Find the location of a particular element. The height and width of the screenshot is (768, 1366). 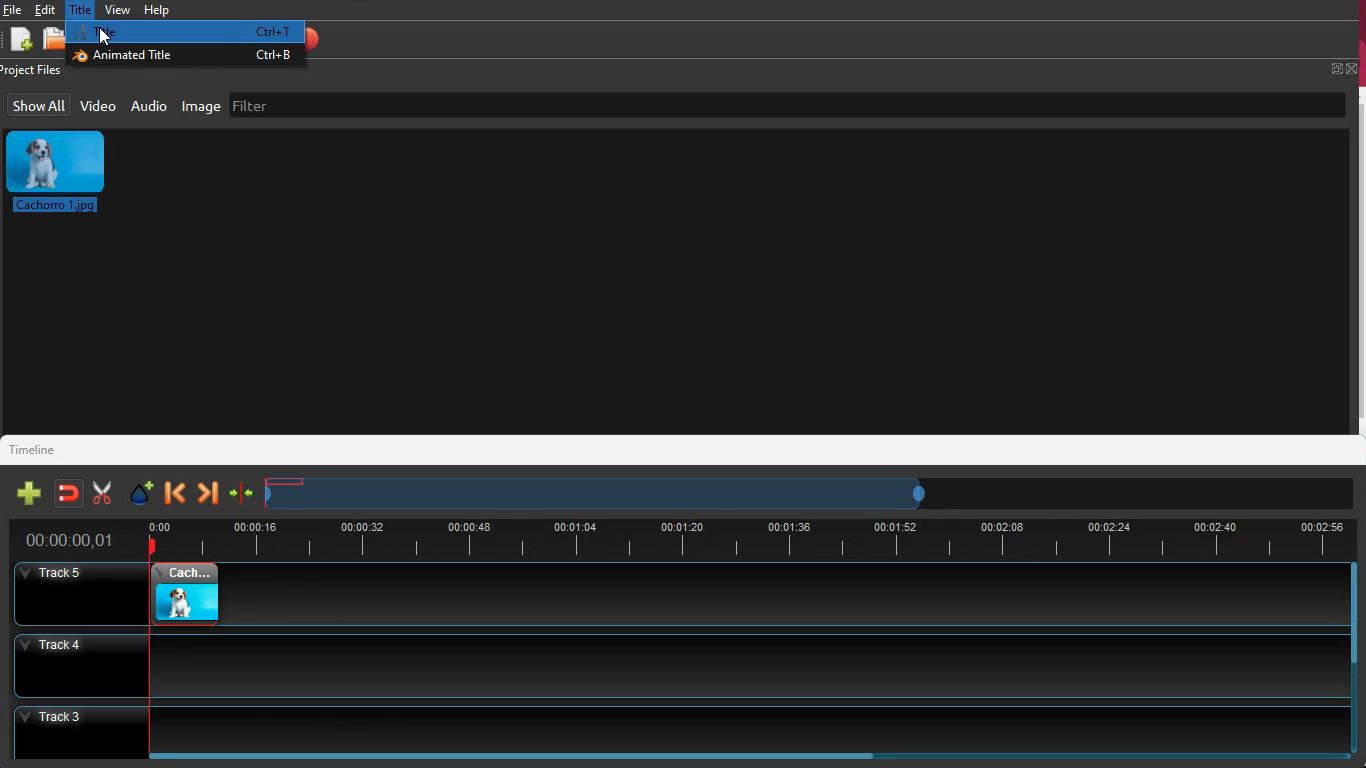

view is located at coordinates (118, 9).